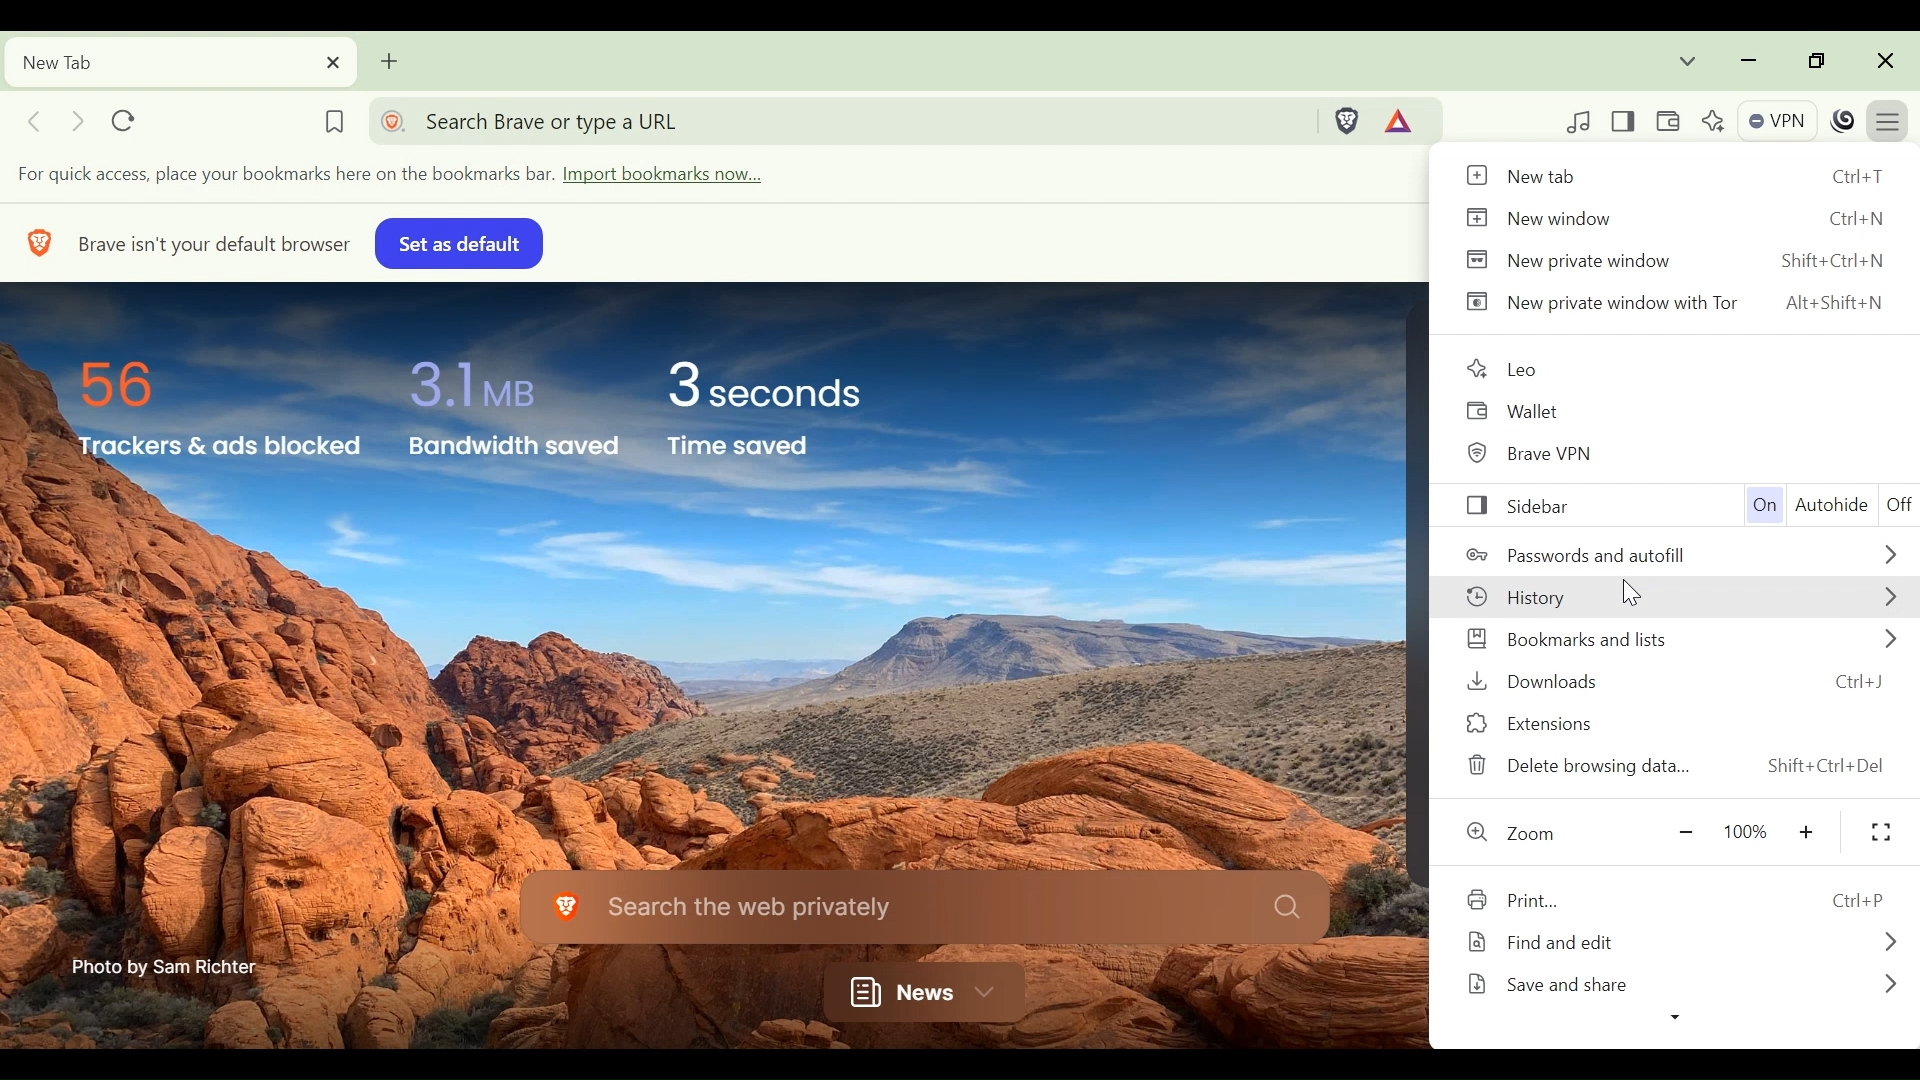  What do you see at coordinates (1545, 451) in the screenshot?
I see `Brave VPN` at bounding box center [1545, 451].